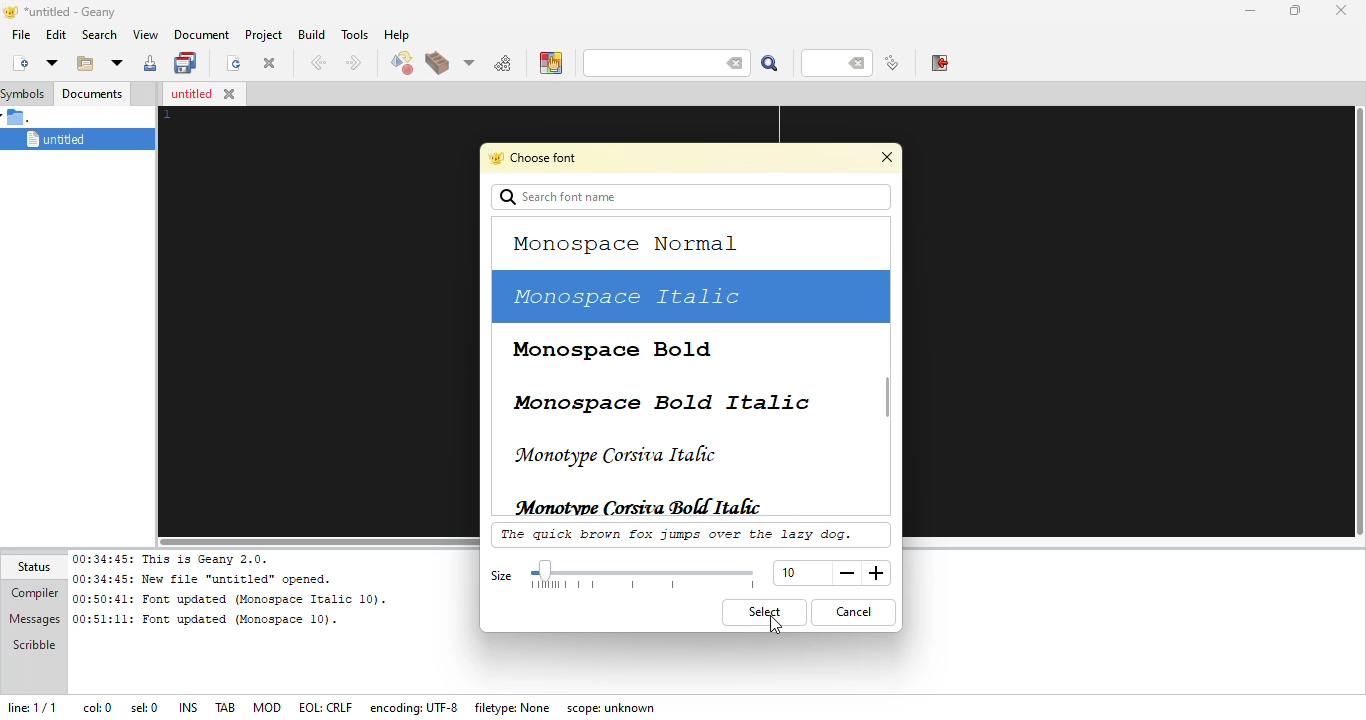 The height and width of the screenshot is (720, 1366). Describe the element at coordinates (610, 350) in the screenshot. I see `monospace bold` at that location.